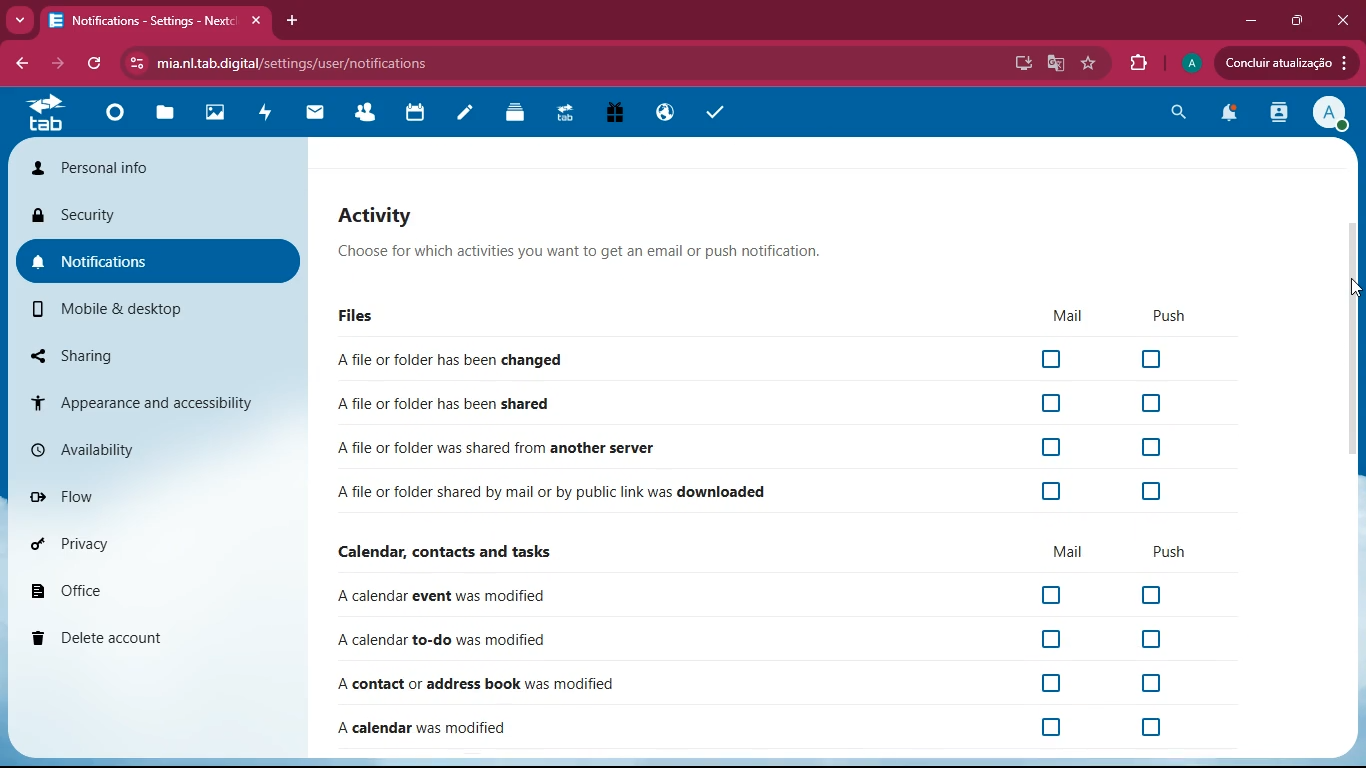 This screenshot has height=768, width=1366. I want to click on Cursor, so click(1352, 288).